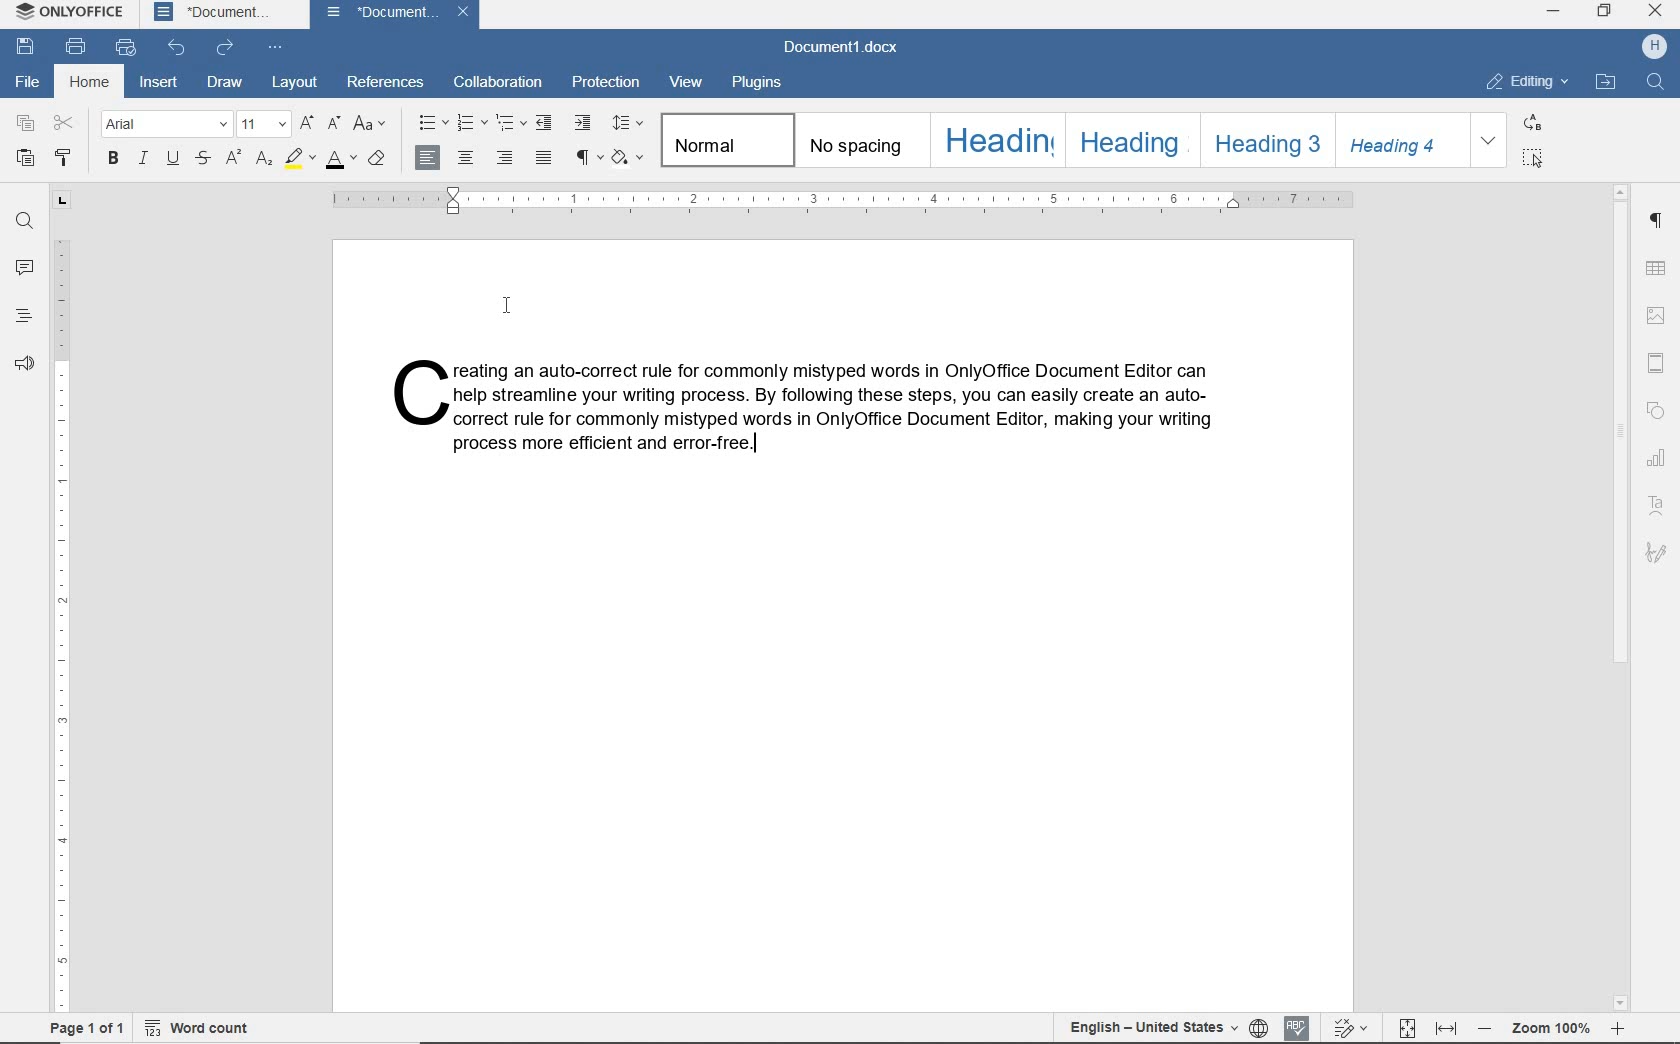 This screenshot has height=1044, width=1680. I want to click on SIGNATURE, so click(1658, 556).